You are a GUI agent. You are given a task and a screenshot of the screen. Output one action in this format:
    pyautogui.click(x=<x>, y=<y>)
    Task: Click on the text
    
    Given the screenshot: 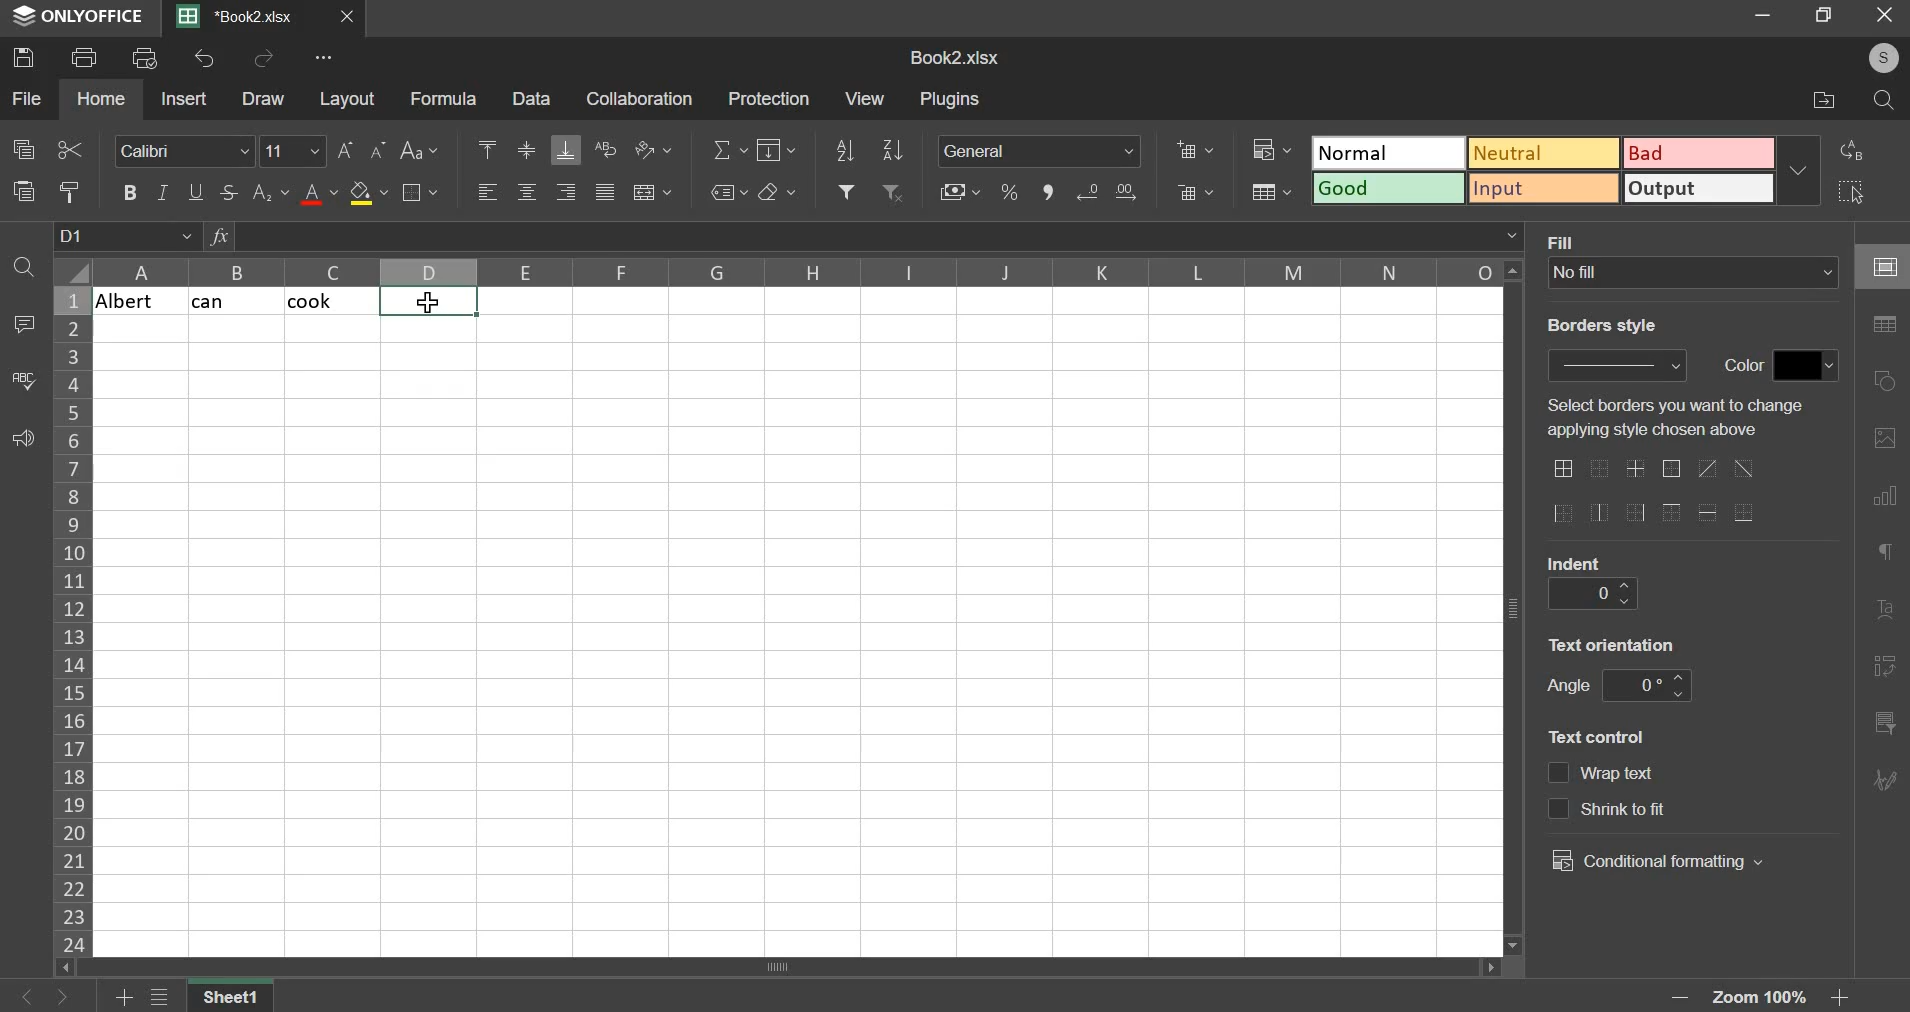 What is the action you would take?
    pyautogui.click(x=1626, y=812)
    